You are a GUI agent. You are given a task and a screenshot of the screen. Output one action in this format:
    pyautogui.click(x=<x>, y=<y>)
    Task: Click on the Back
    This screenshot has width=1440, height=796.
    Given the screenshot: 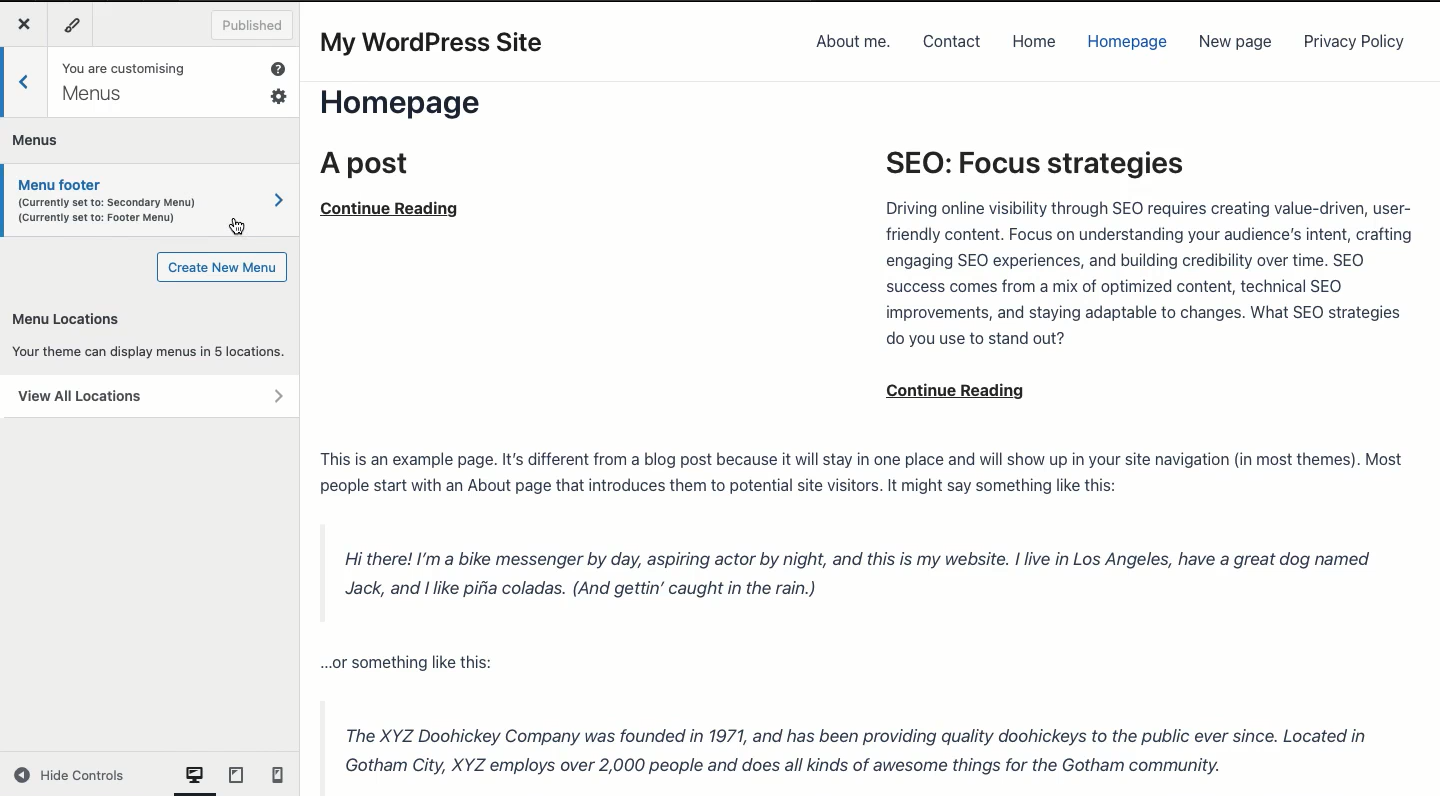 What is the action you would take?
    pyautogui.click(x=25, y=80)
    